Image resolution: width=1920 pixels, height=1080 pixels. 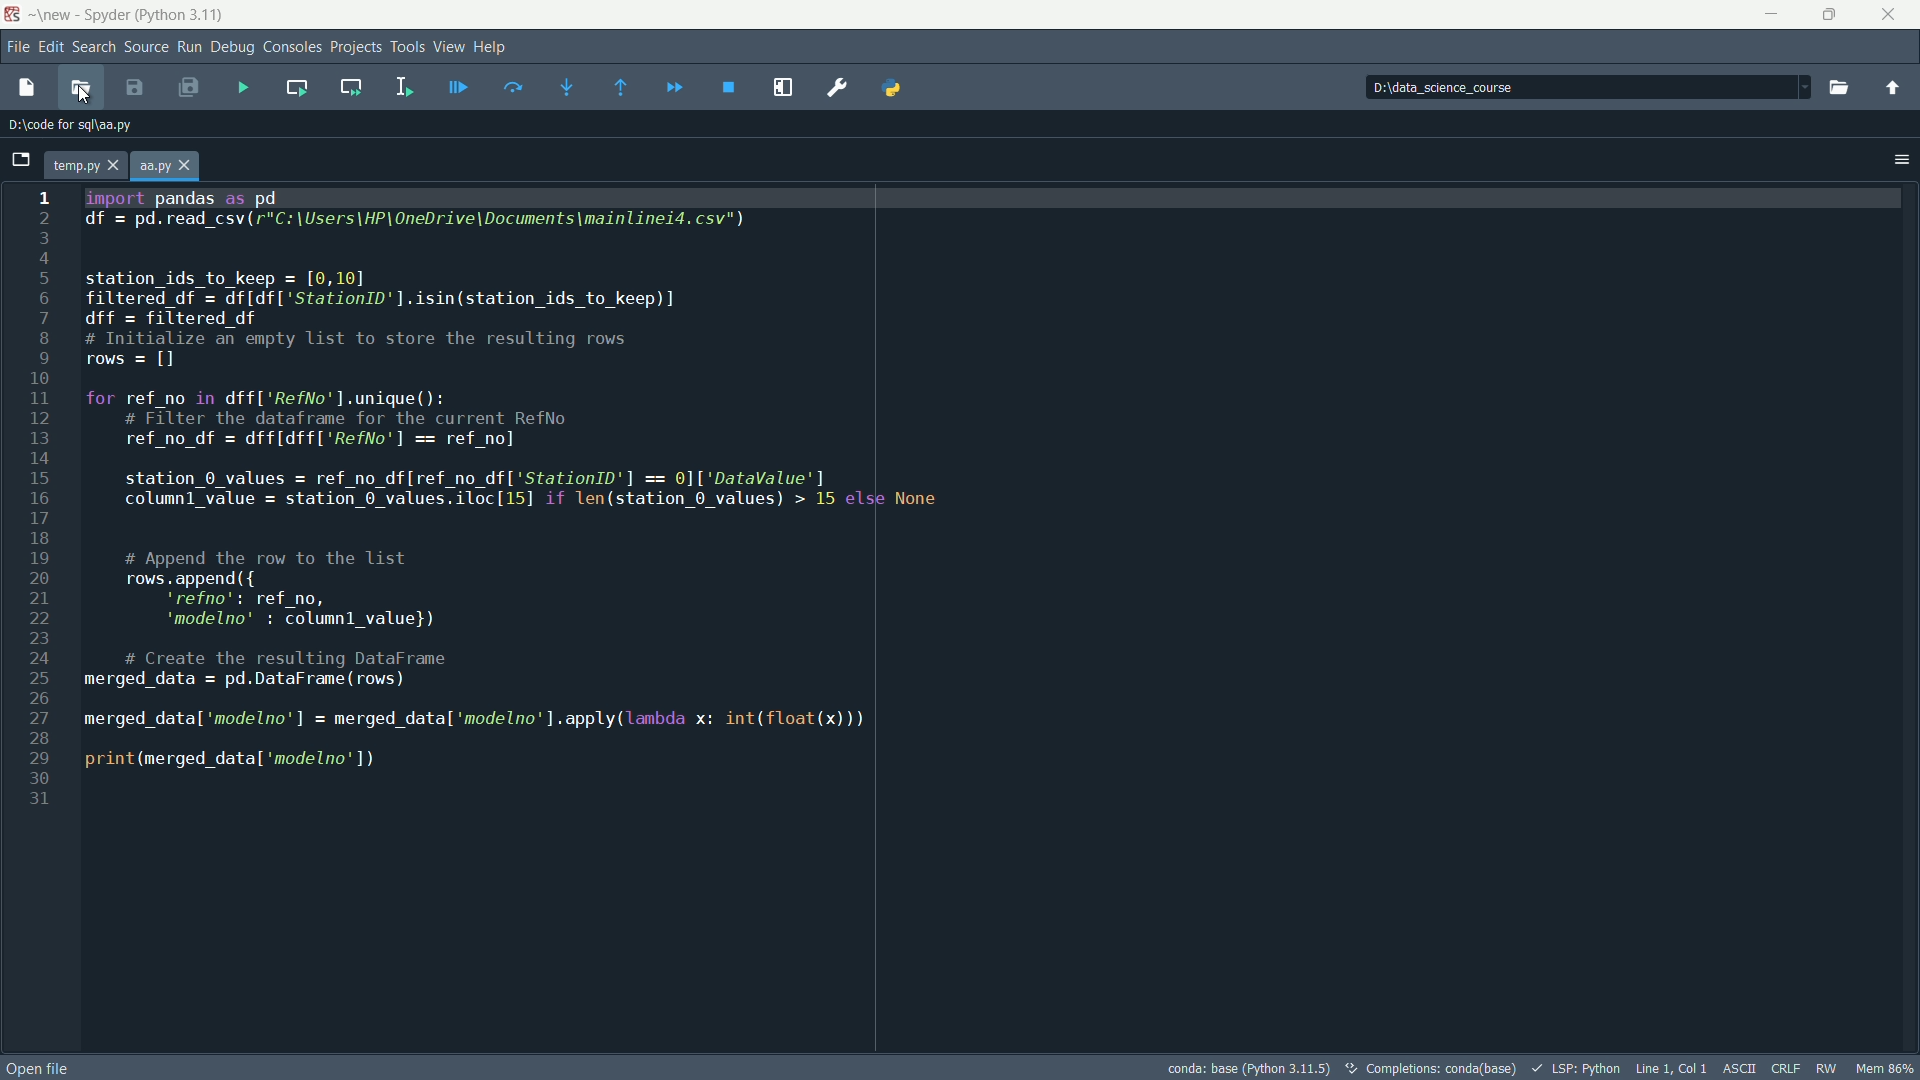 What do you see at coordinates (1577, 1068) in the screenshot?
I see `LSP:Python` at bounding box center [1577, 1068].